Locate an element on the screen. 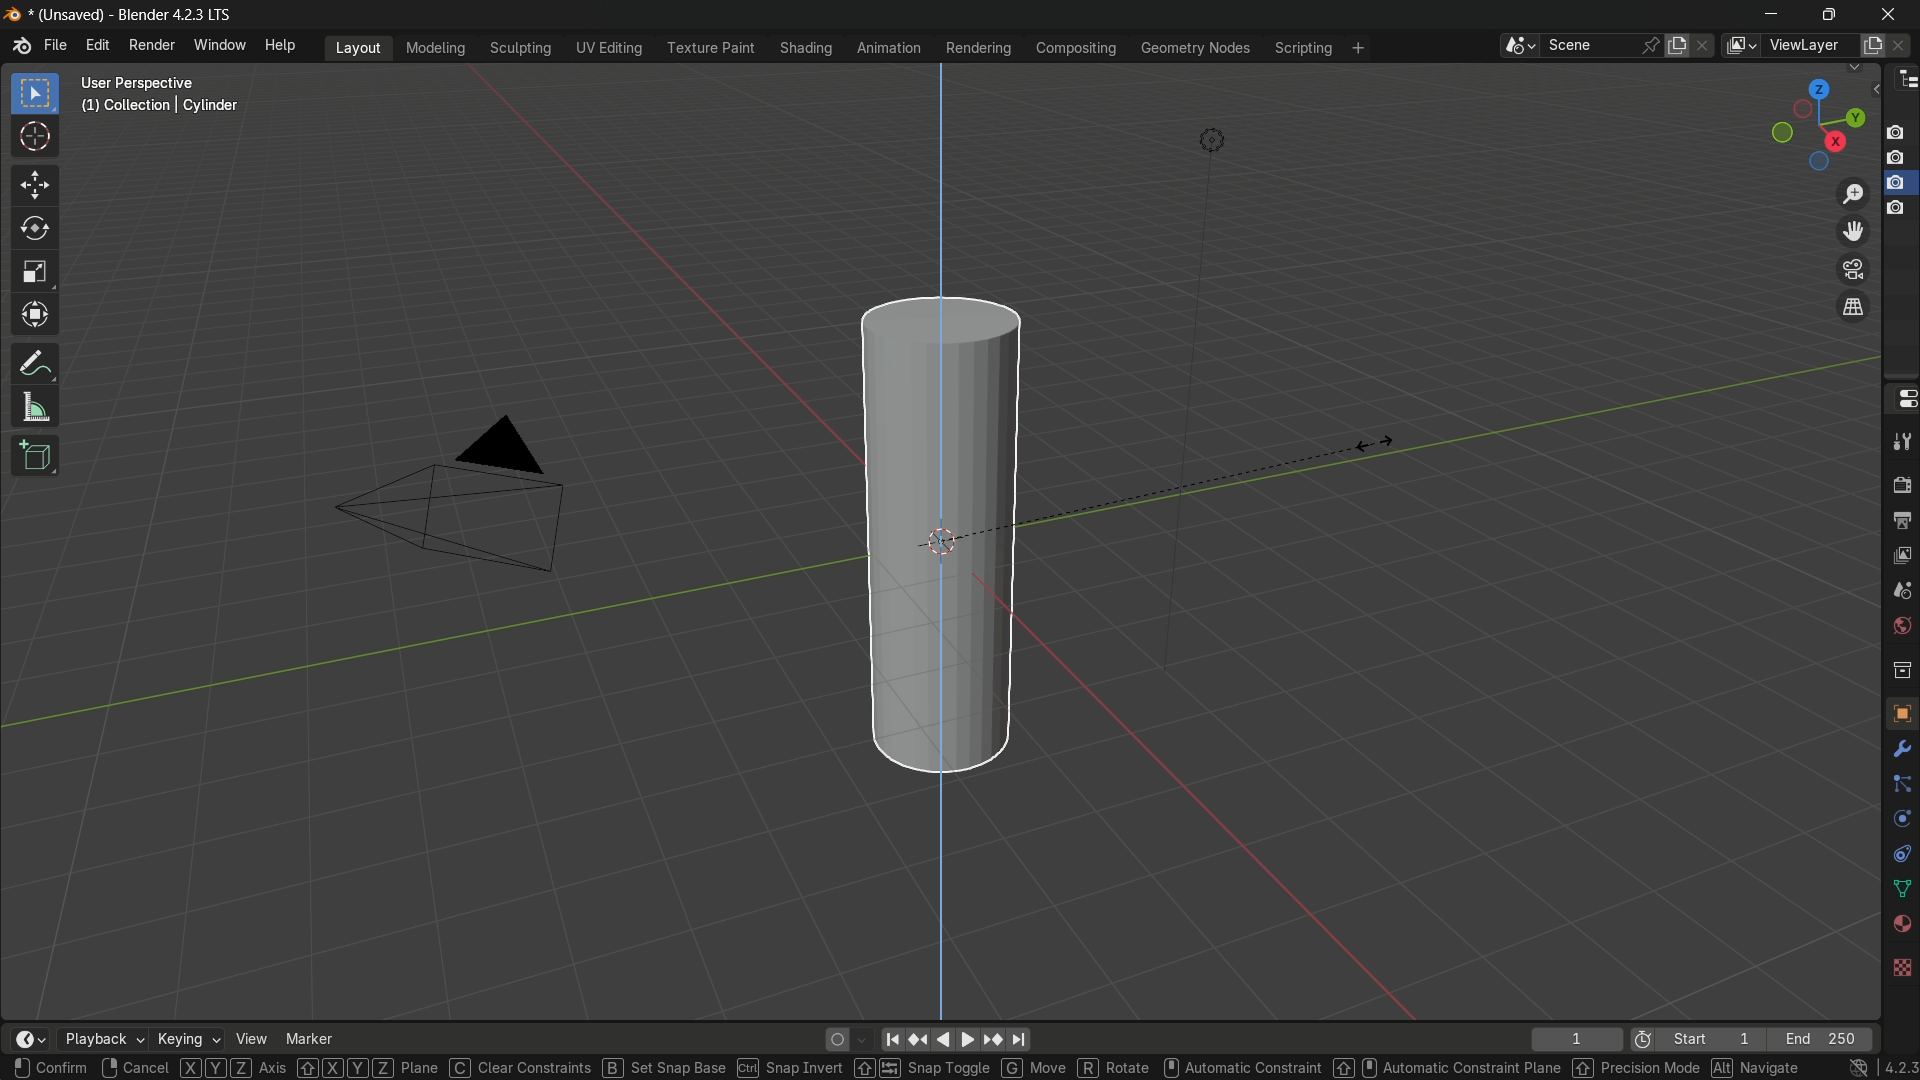 Image resolution: width=1920 pixels, height=1080 pixels. left click confirm is located at coordinates (51, 1068).